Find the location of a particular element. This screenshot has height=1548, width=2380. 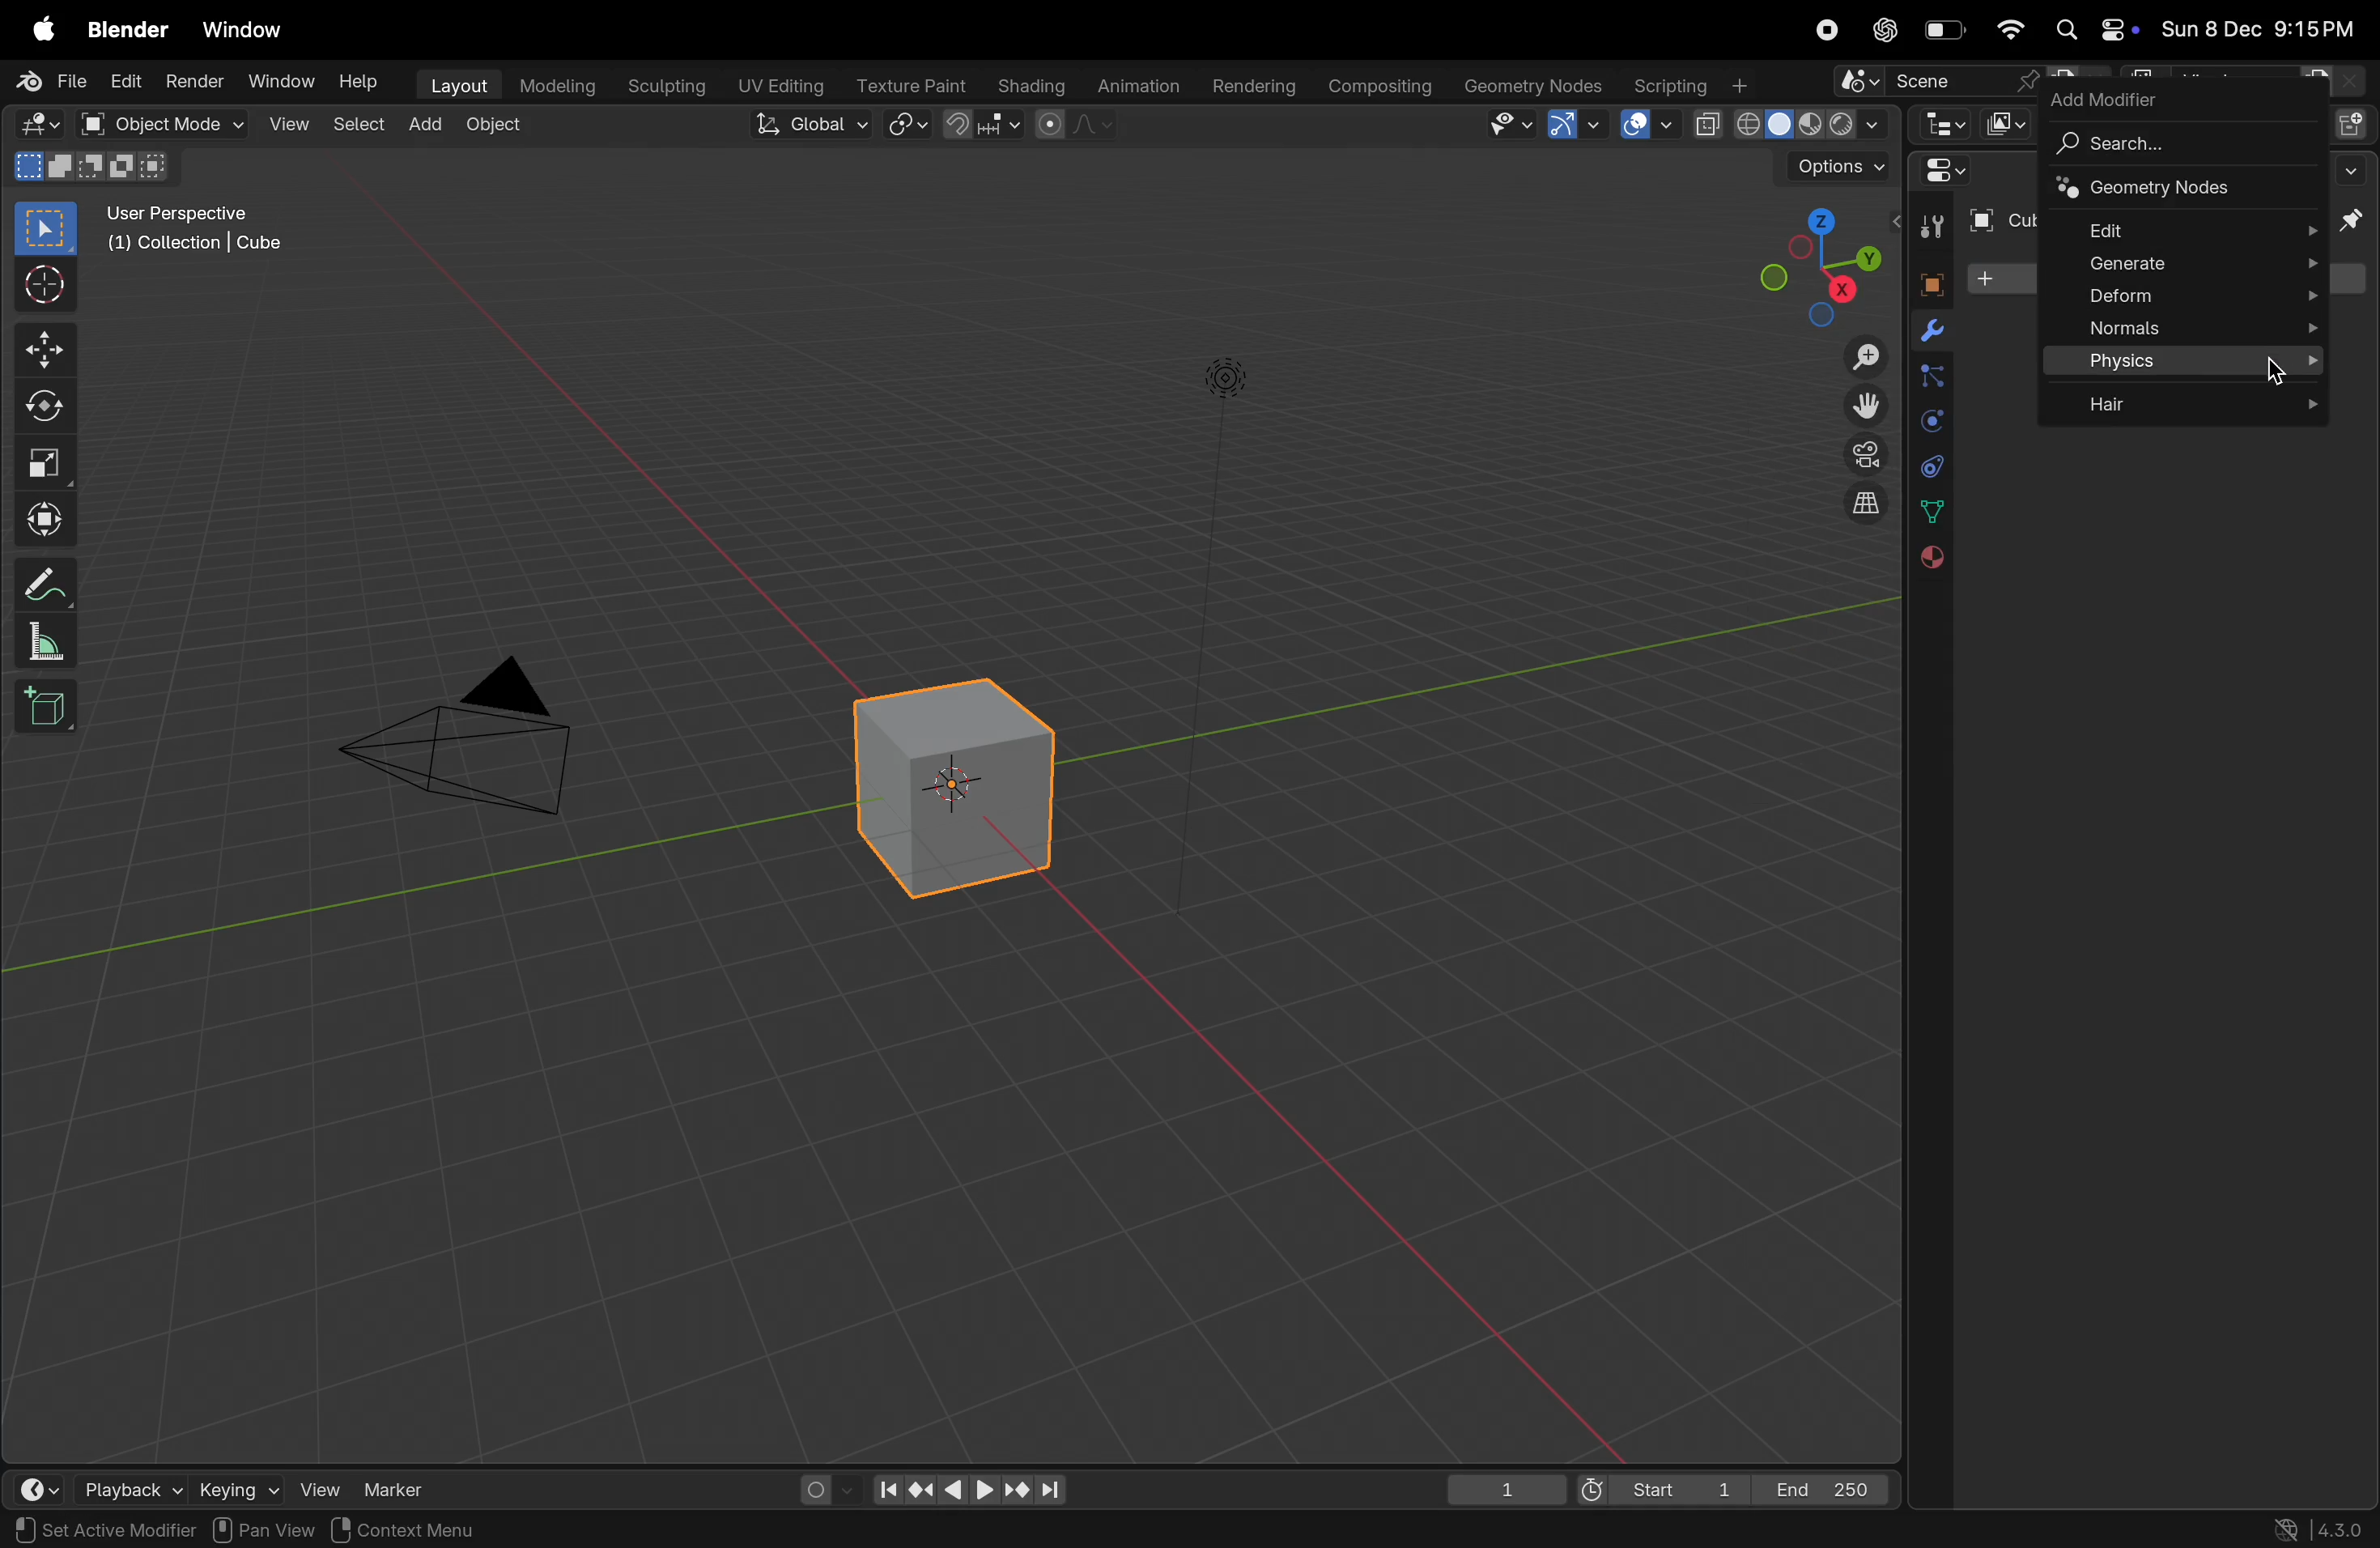

sculpting is located at coordinates (667, 84).